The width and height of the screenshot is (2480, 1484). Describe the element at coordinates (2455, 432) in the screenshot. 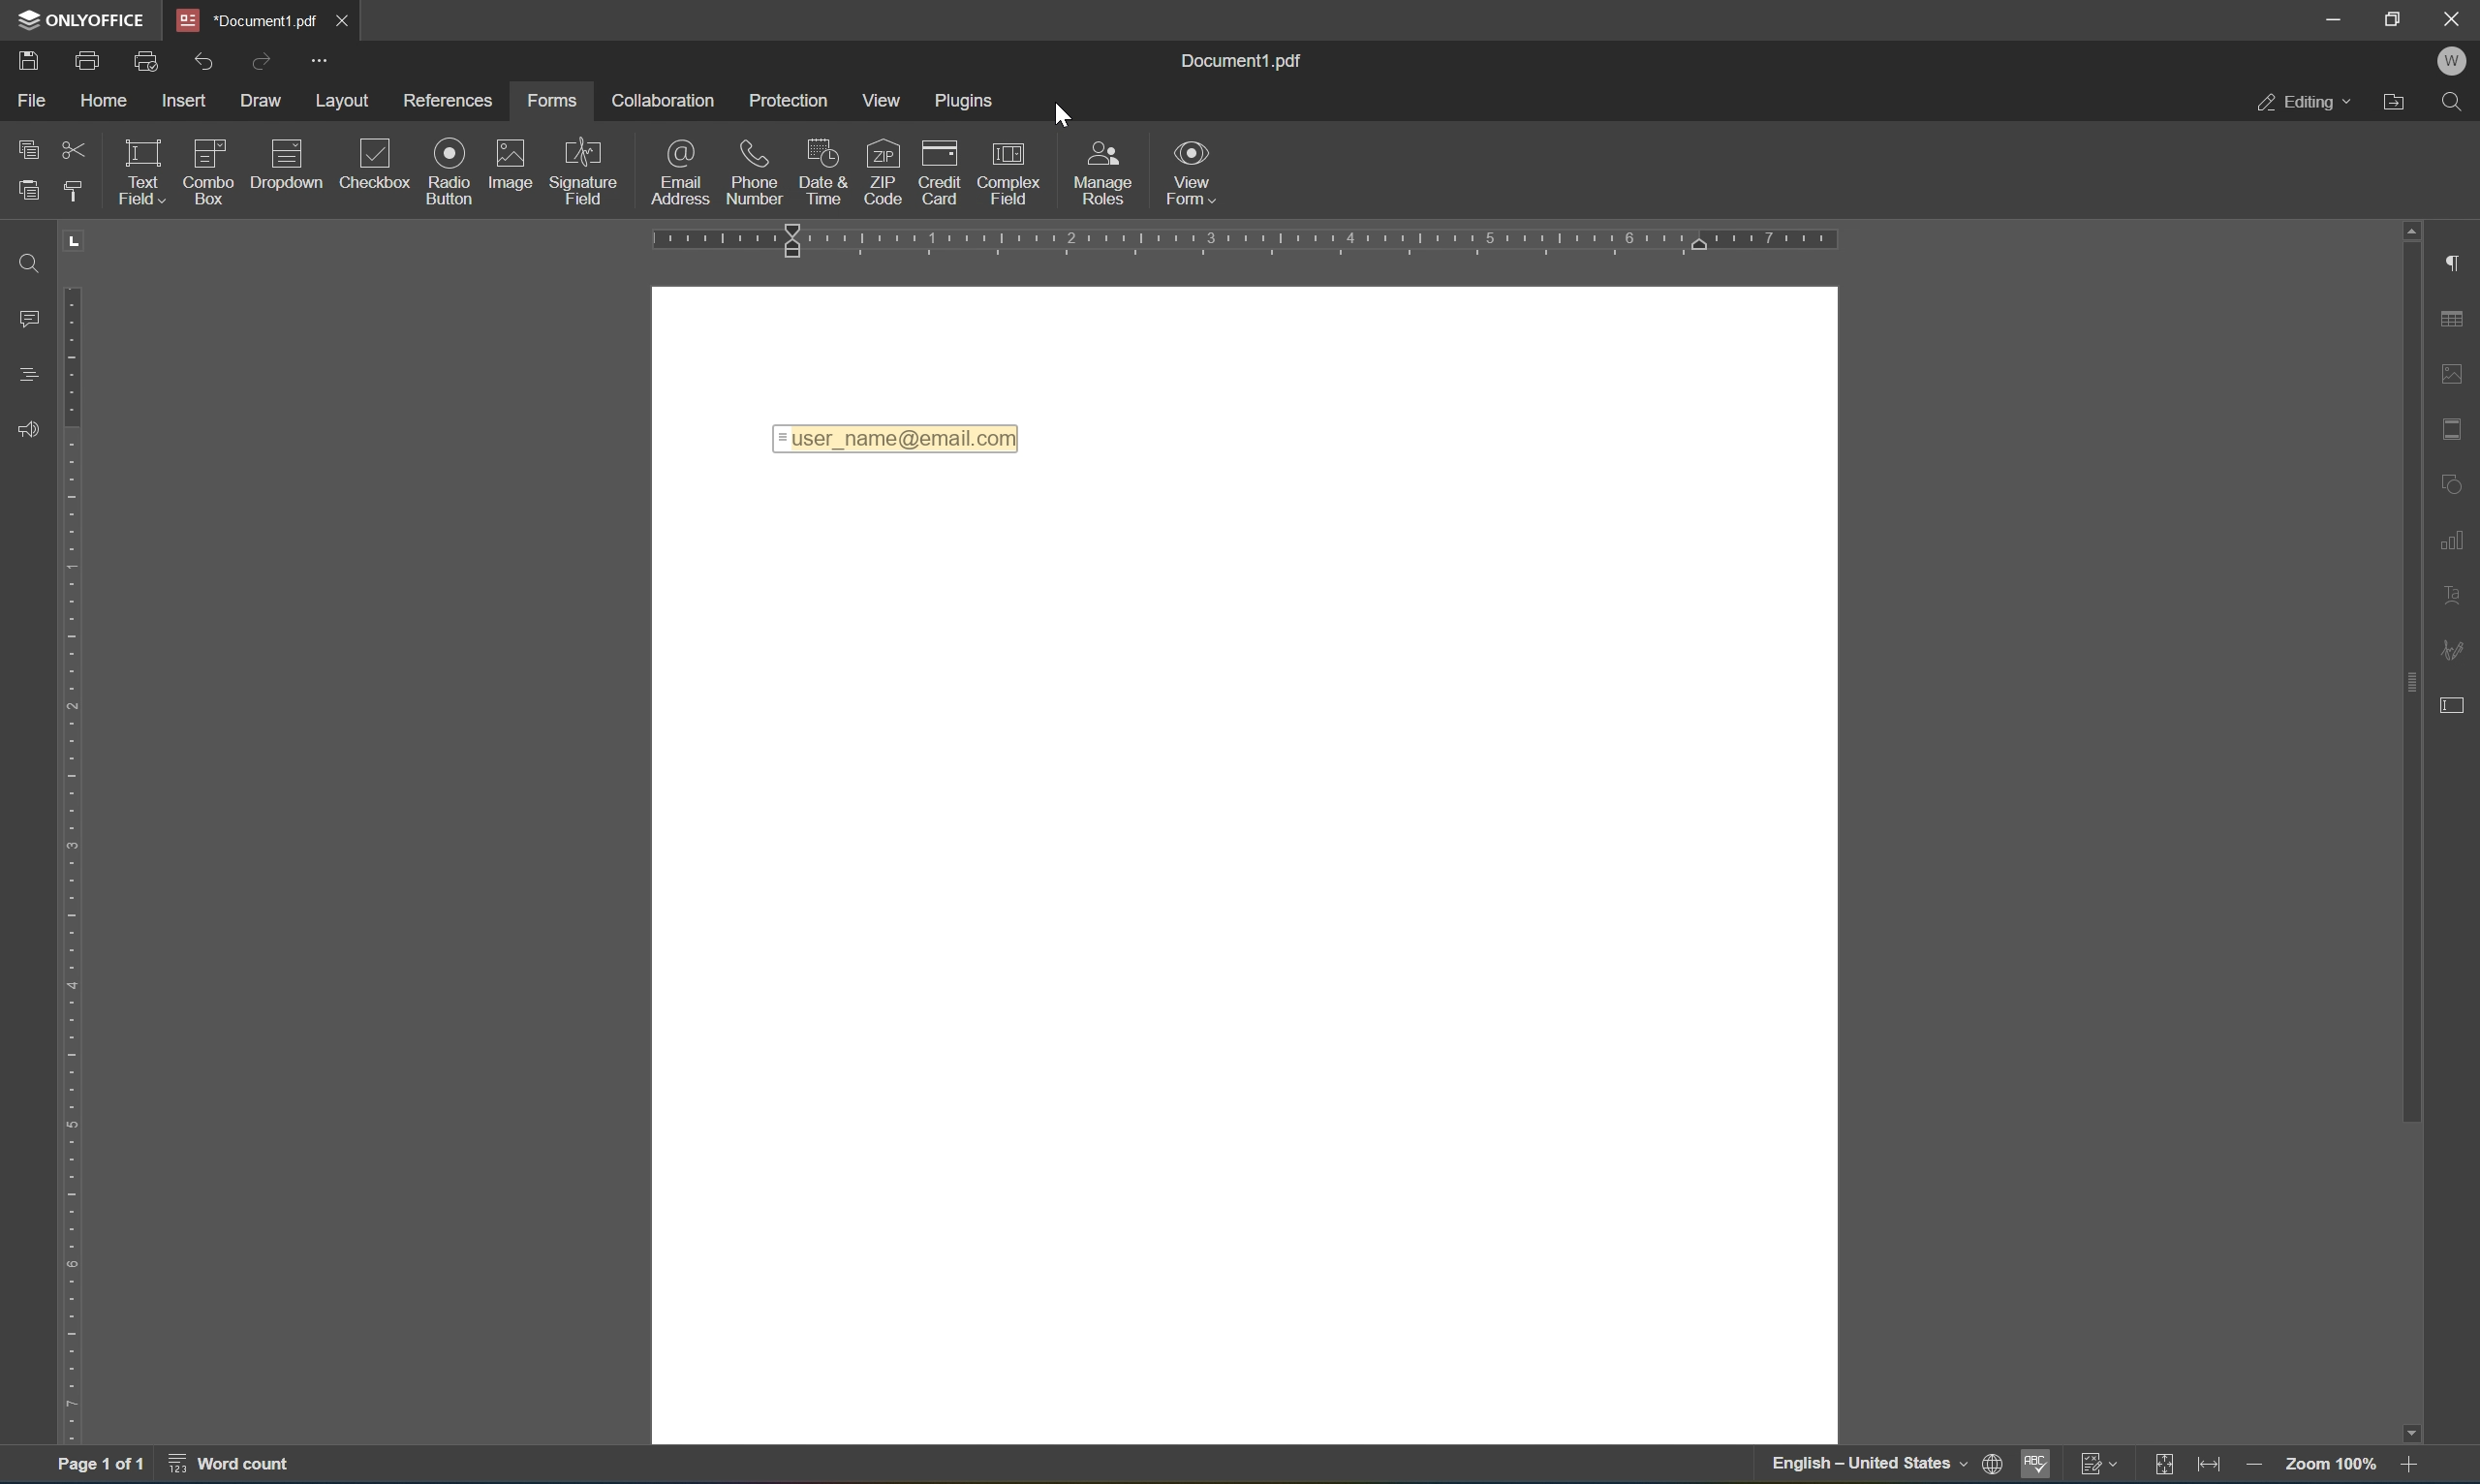

I see `header & footer settings` at that location.